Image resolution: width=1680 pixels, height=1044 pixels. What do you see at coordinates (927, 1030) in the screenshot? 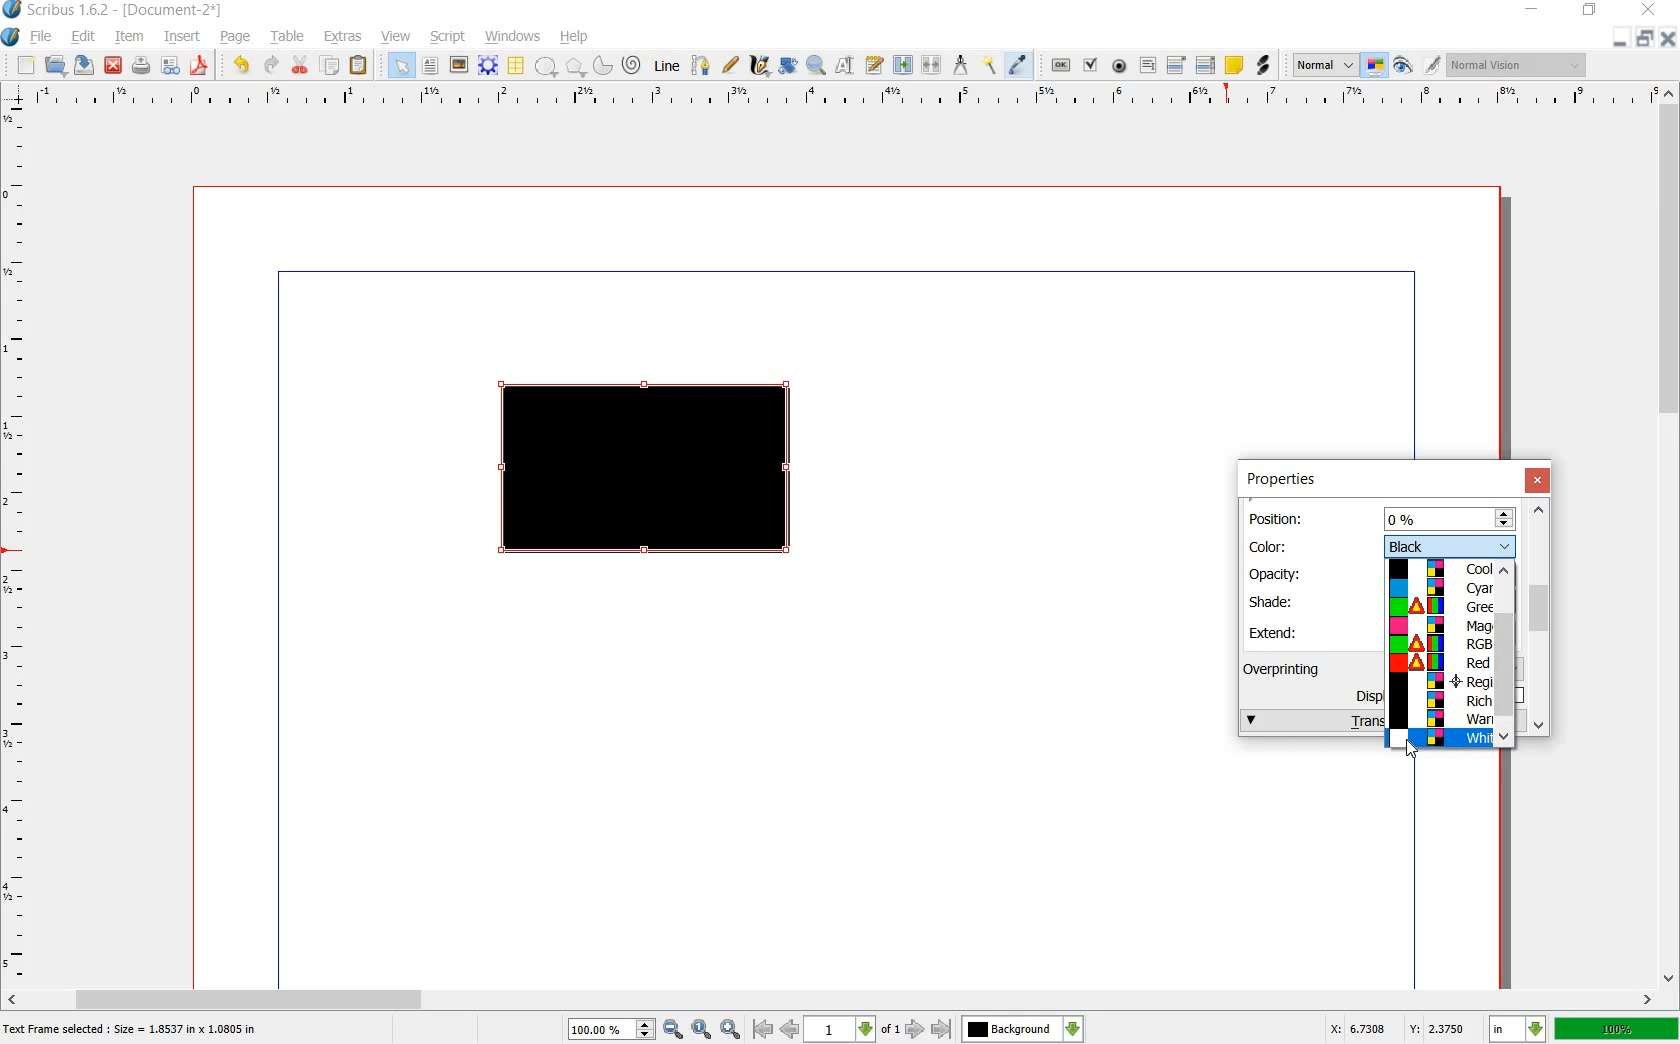
I see `go to next or last page` at bounding box center [927, 1030].